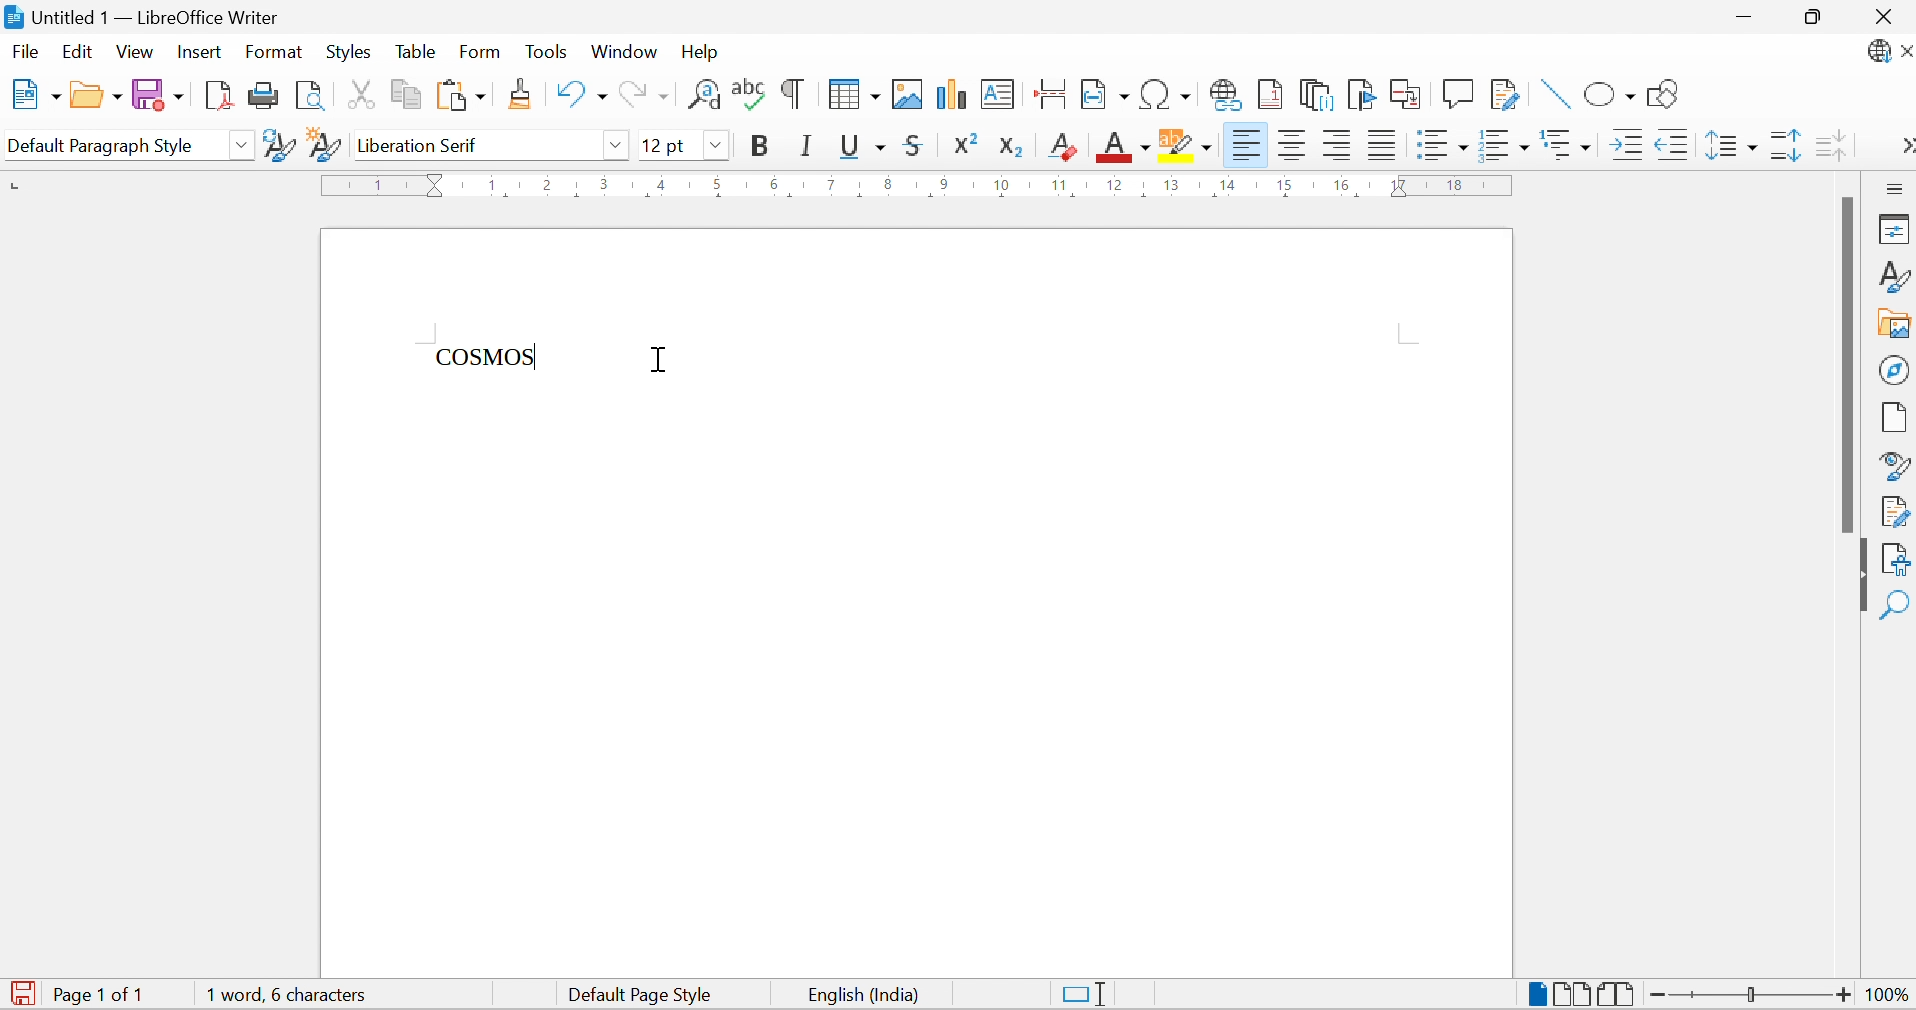 Image resolution: width=1916 pixels, height=1010 pixels. I want to click on Insert Cross-reference, so click(1408, 96).